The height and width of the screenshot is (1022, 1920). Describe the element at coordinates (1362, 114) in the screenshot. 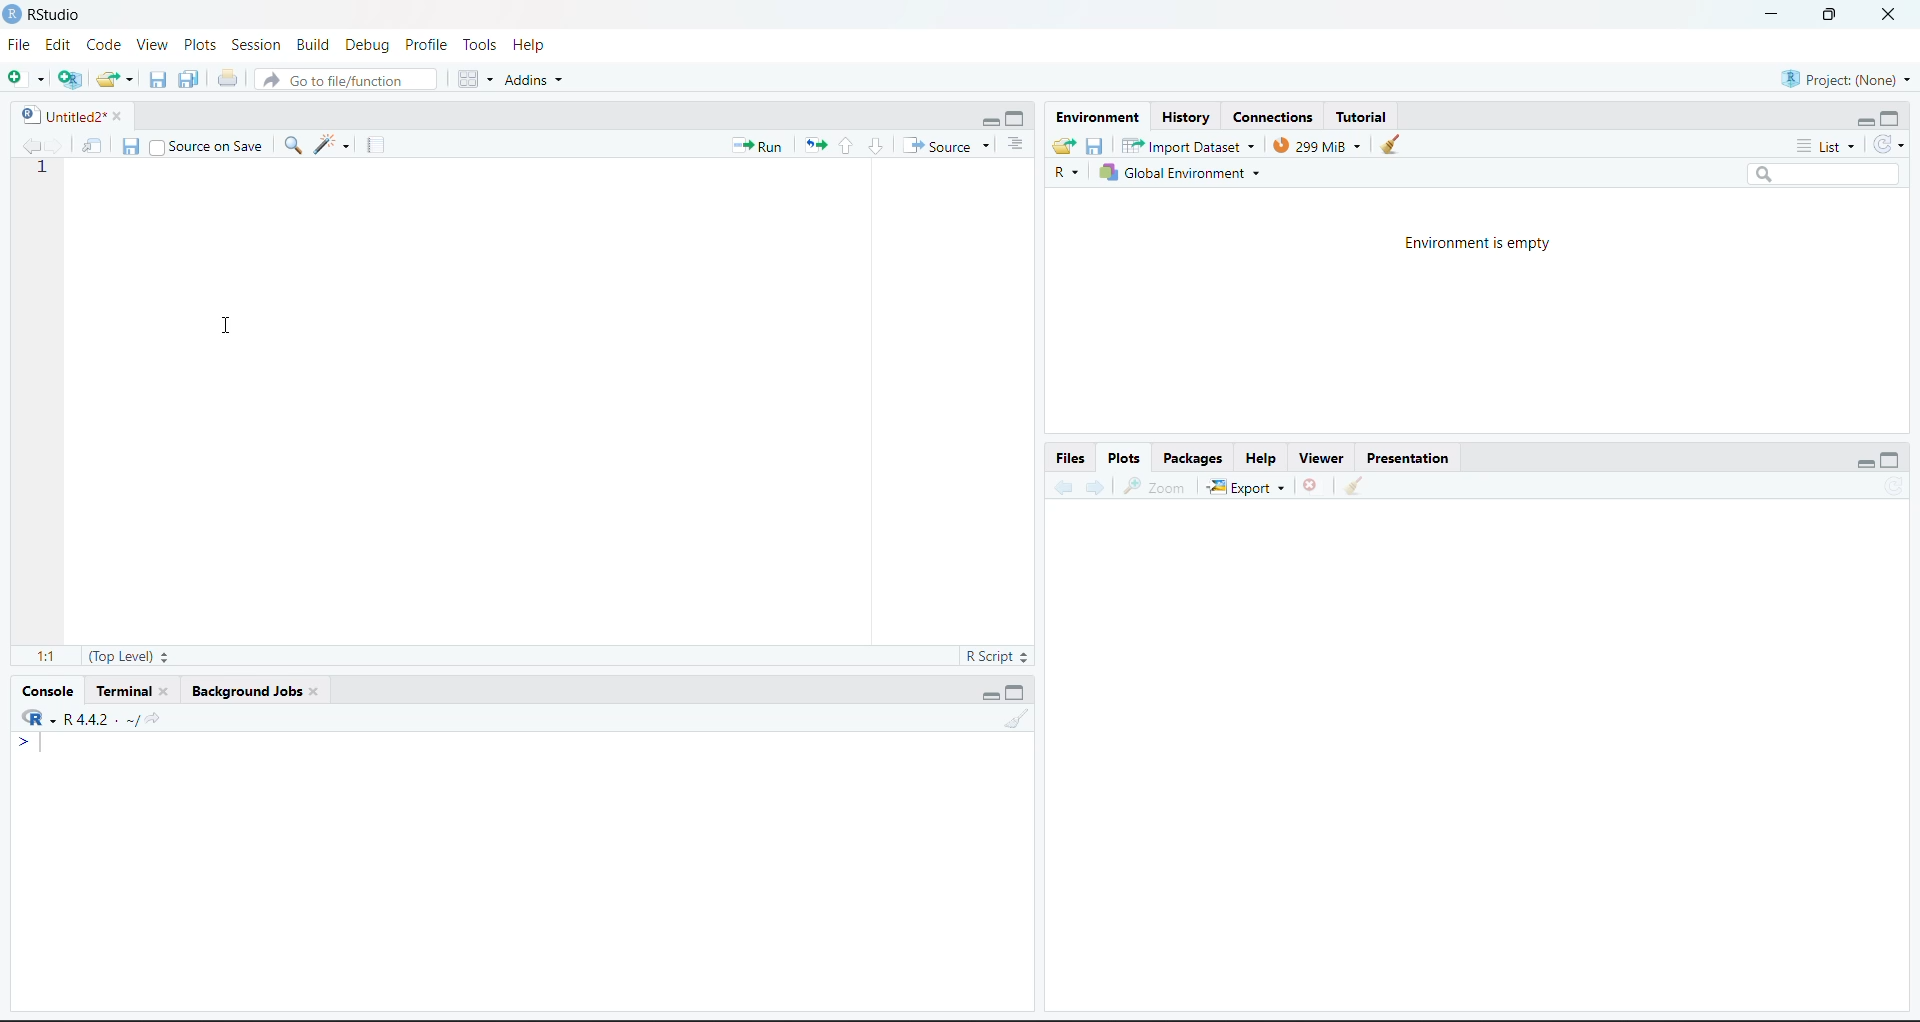

I see `Tutorial` at that location.